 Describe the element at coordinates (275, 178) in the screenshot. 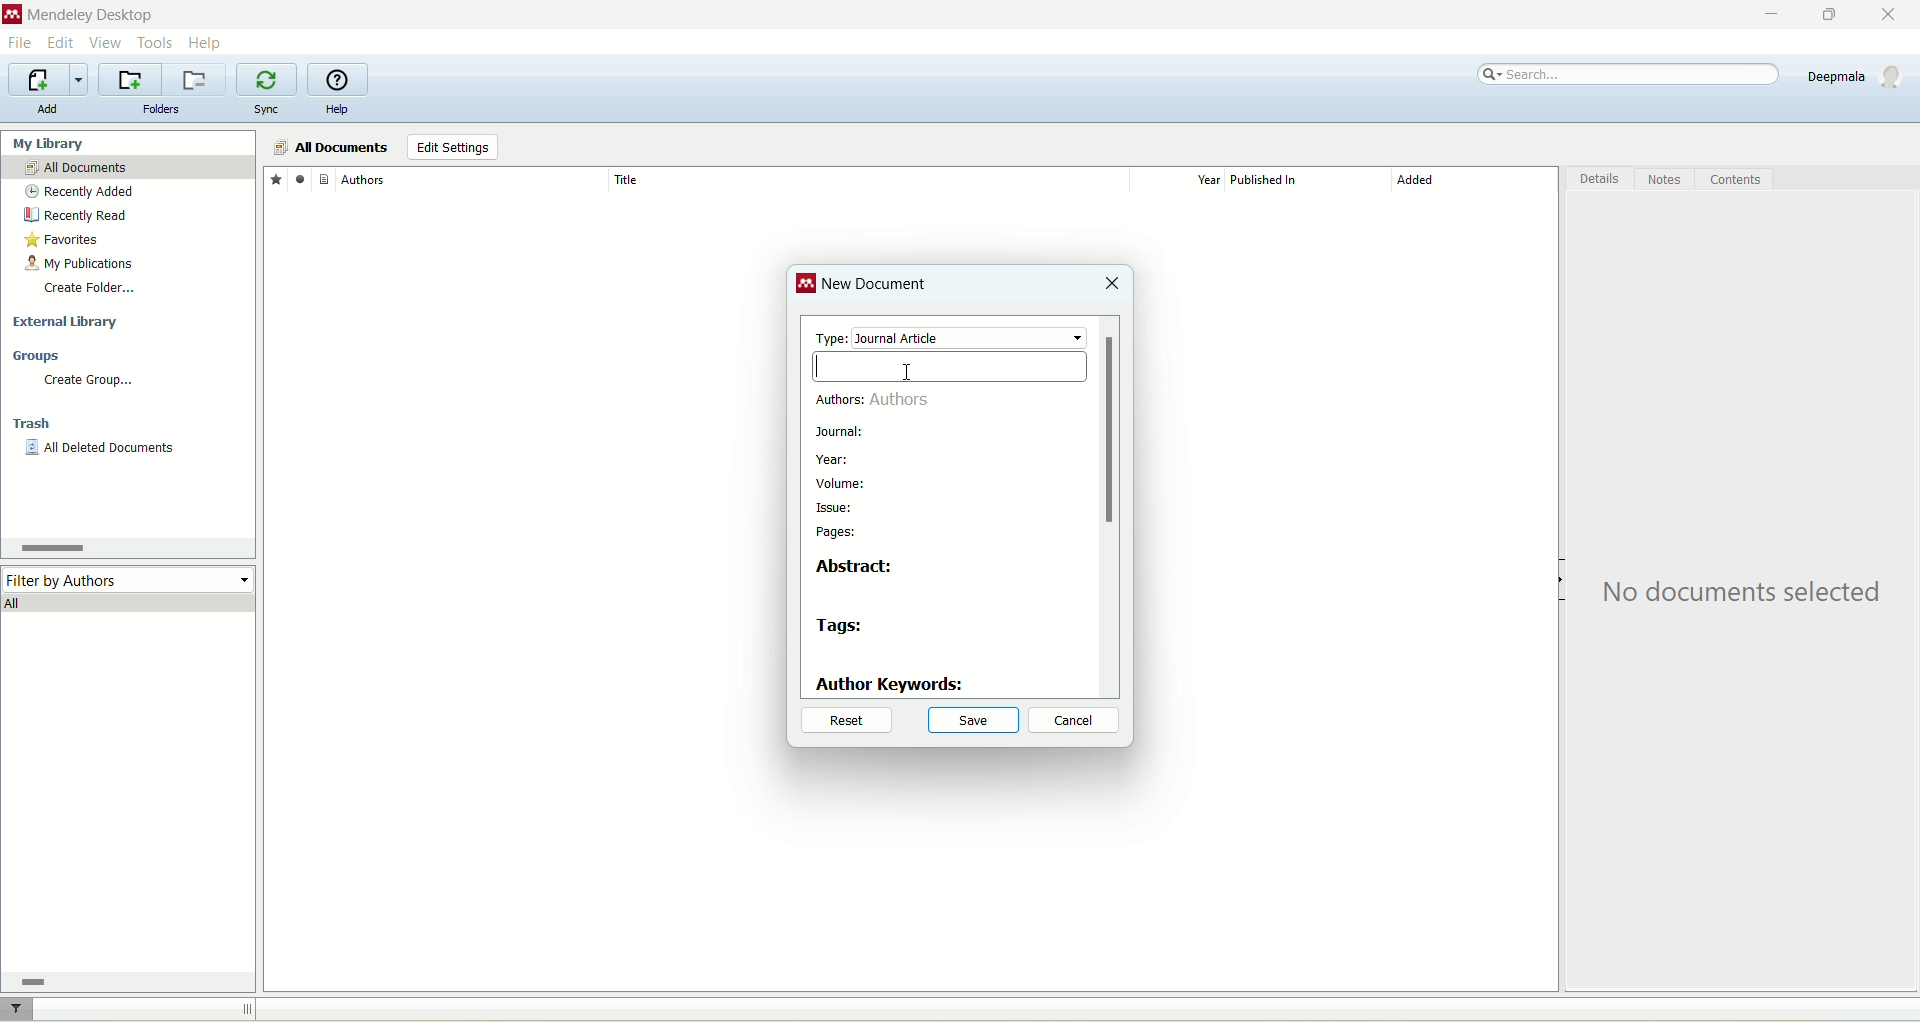

I see `favorites` at that location.